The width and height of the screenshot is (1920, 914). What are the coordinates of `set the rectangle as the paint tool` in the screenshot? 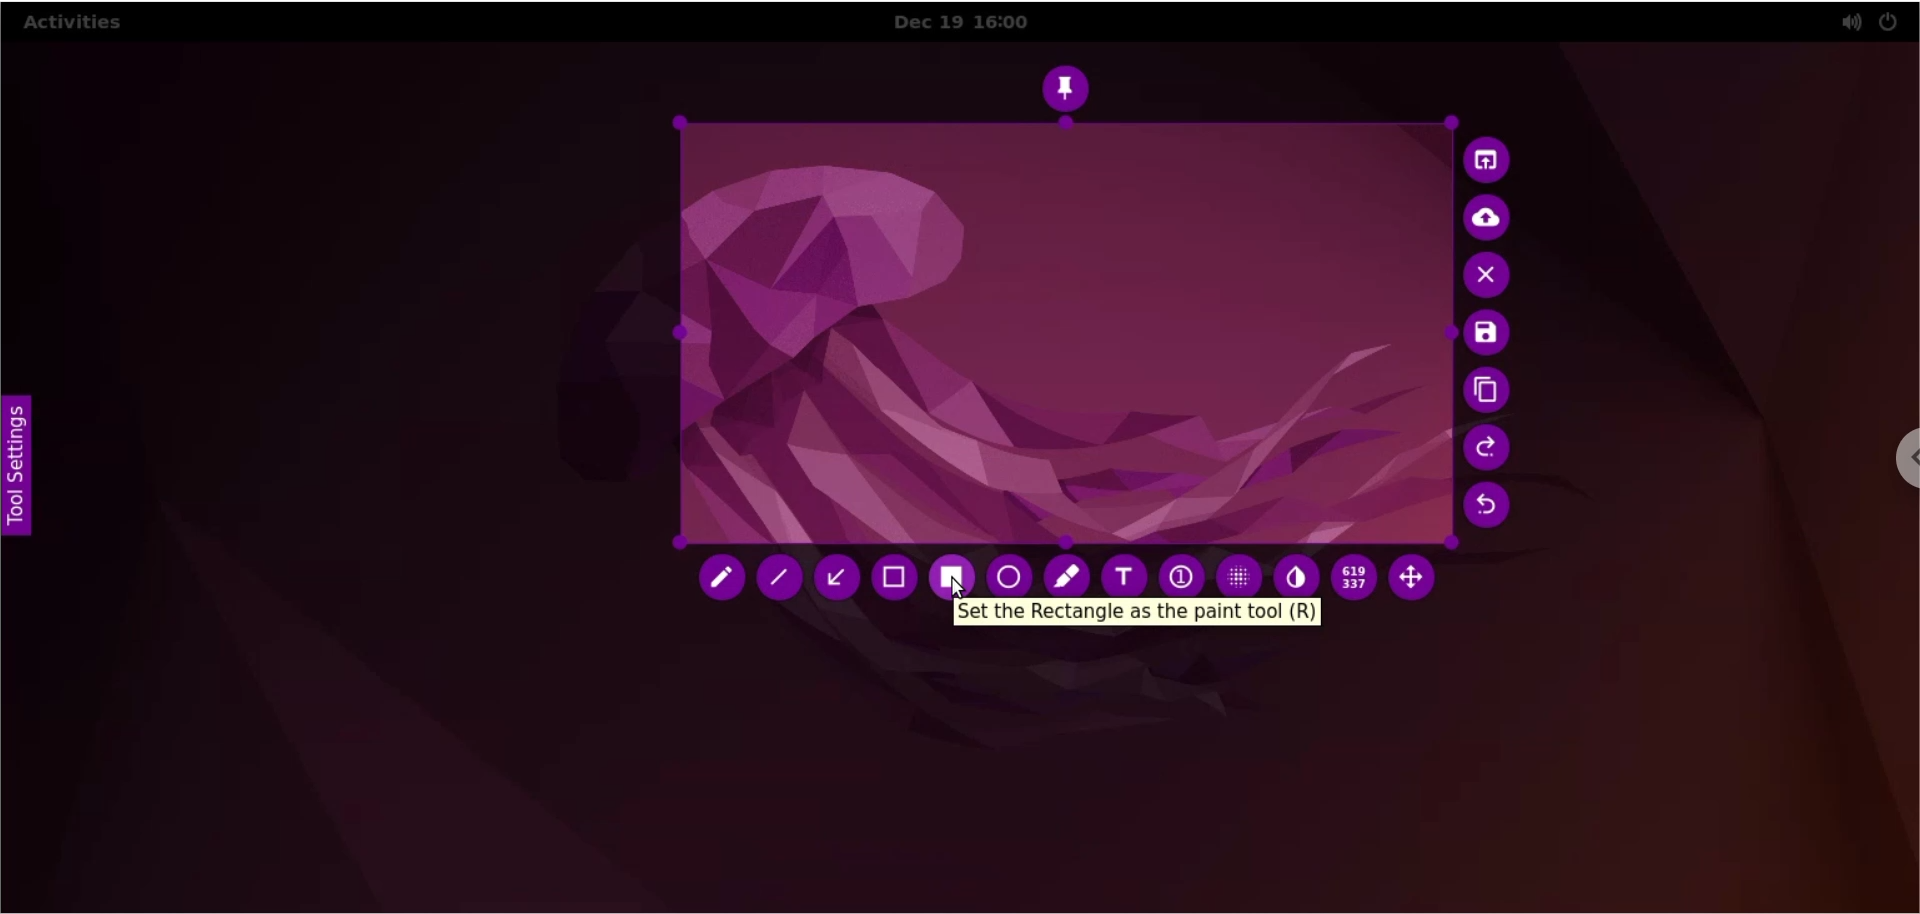 It's located at (1136, 613).